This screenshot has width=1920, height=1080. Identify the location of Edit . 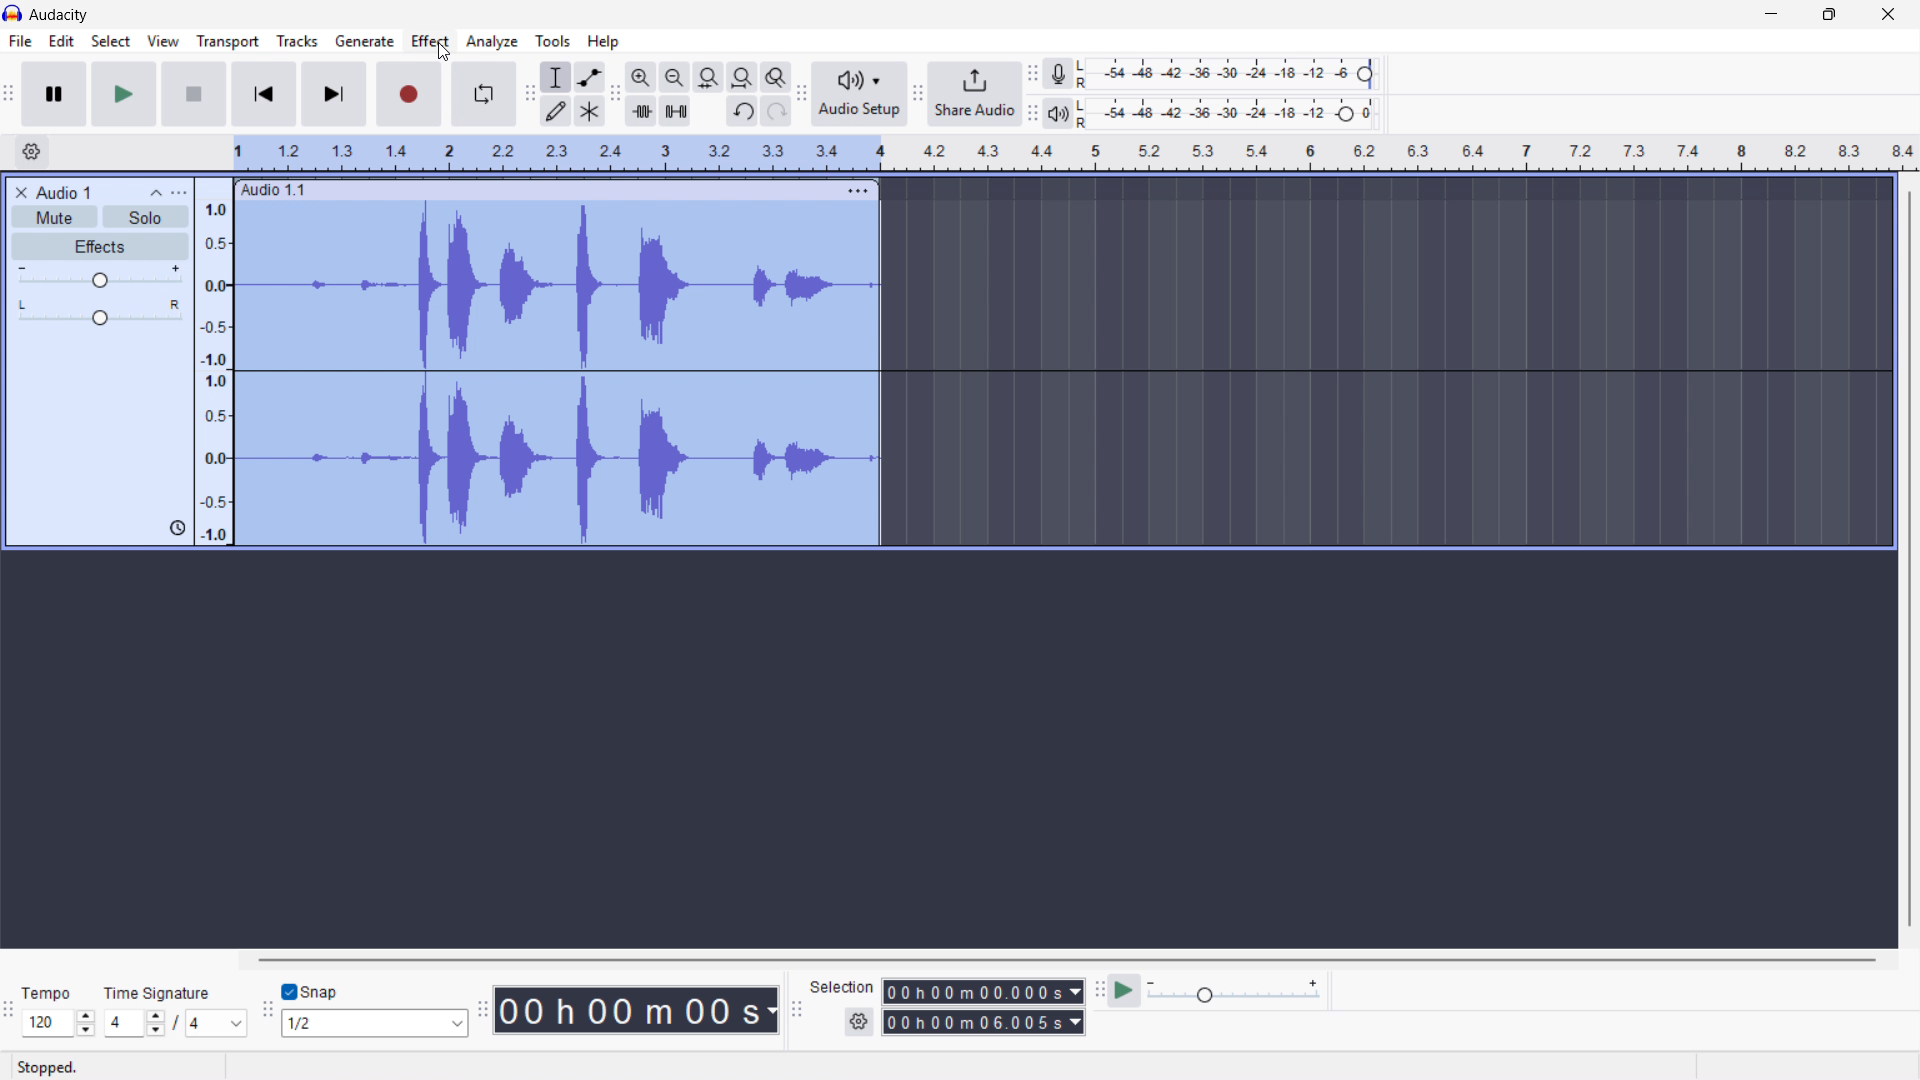
(62, 41).